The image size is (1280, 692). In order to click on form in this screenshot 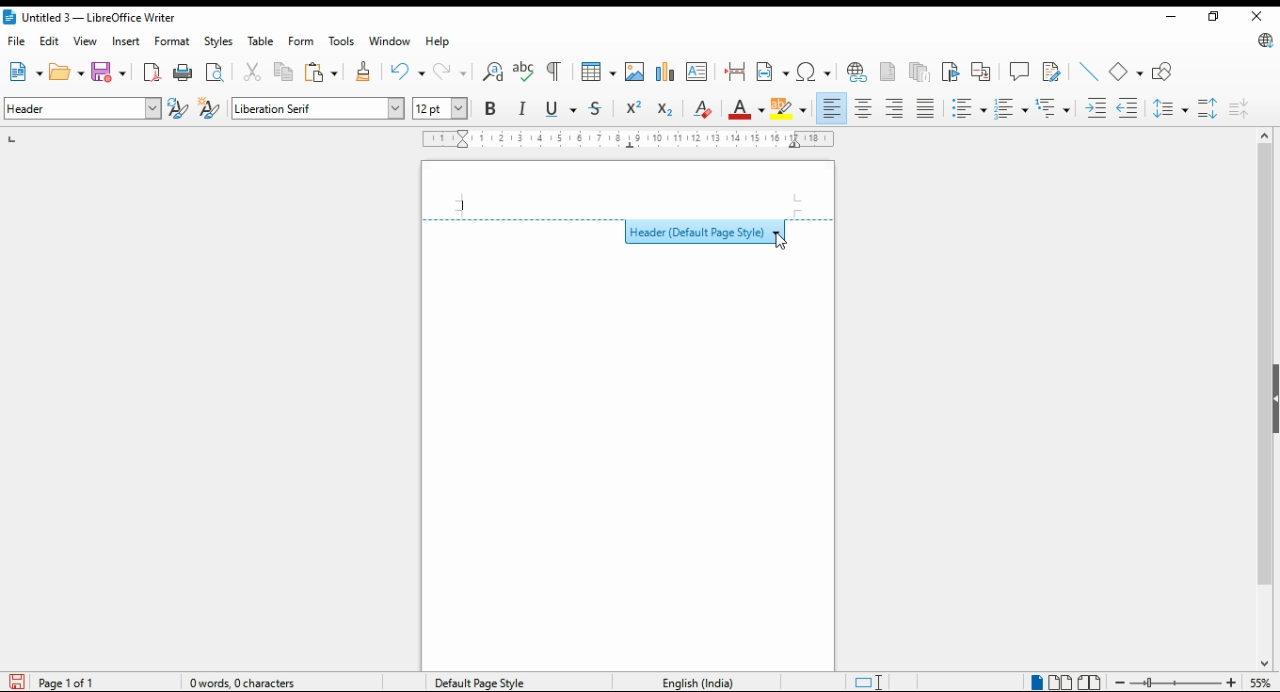, I will do `click(300, 40)`.